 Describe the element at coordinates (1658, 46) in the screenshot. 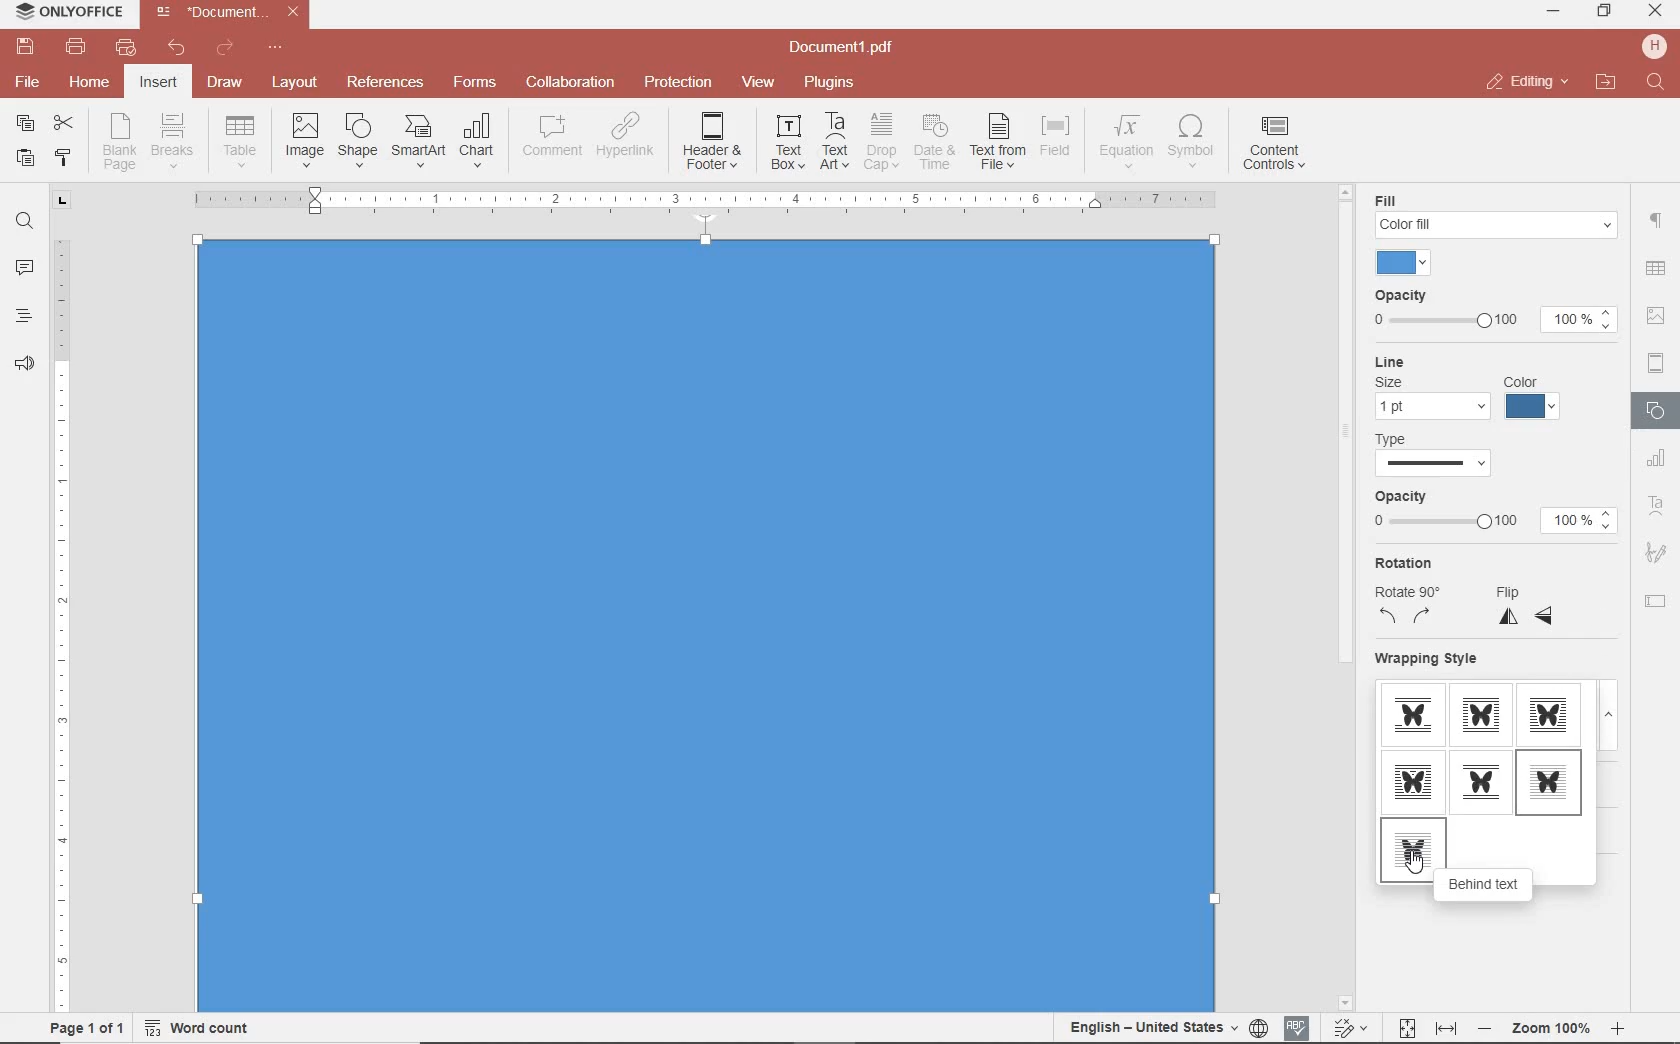

I see `hp` at that location.